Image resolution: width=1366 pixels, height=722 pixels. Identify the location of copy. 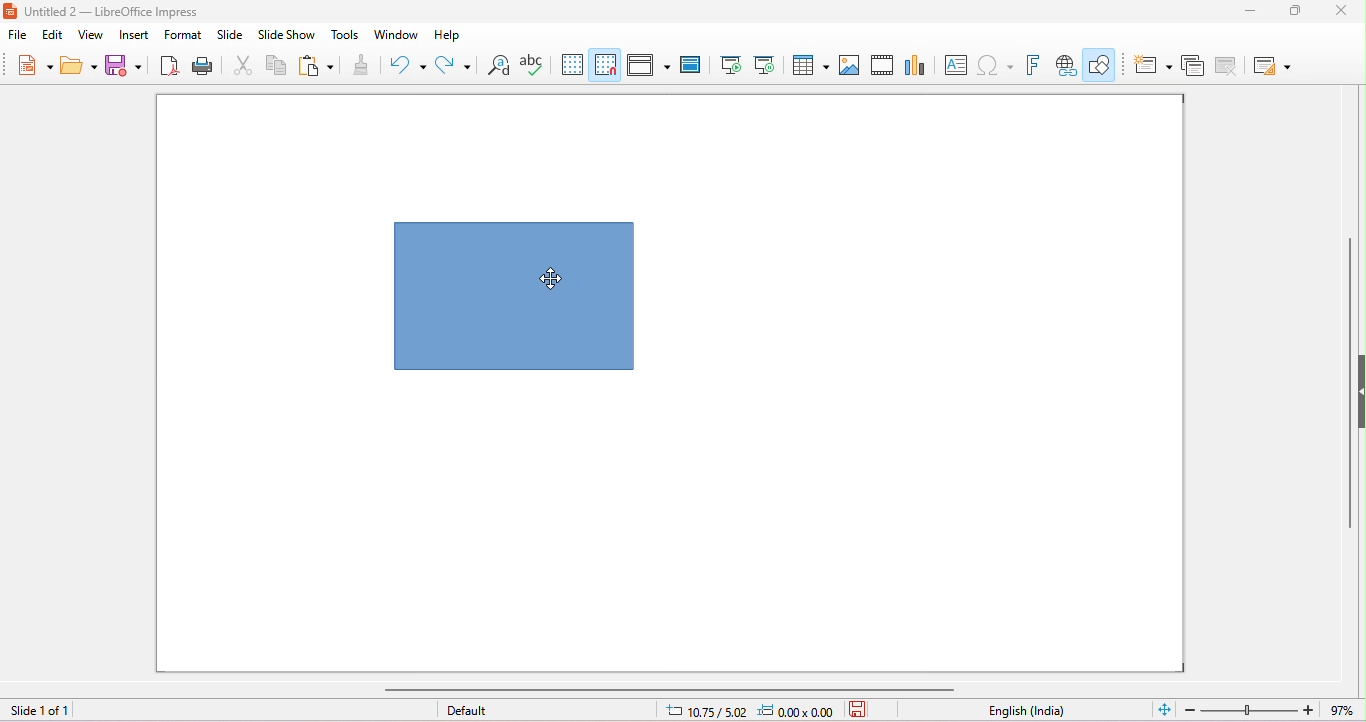
(276, 64).